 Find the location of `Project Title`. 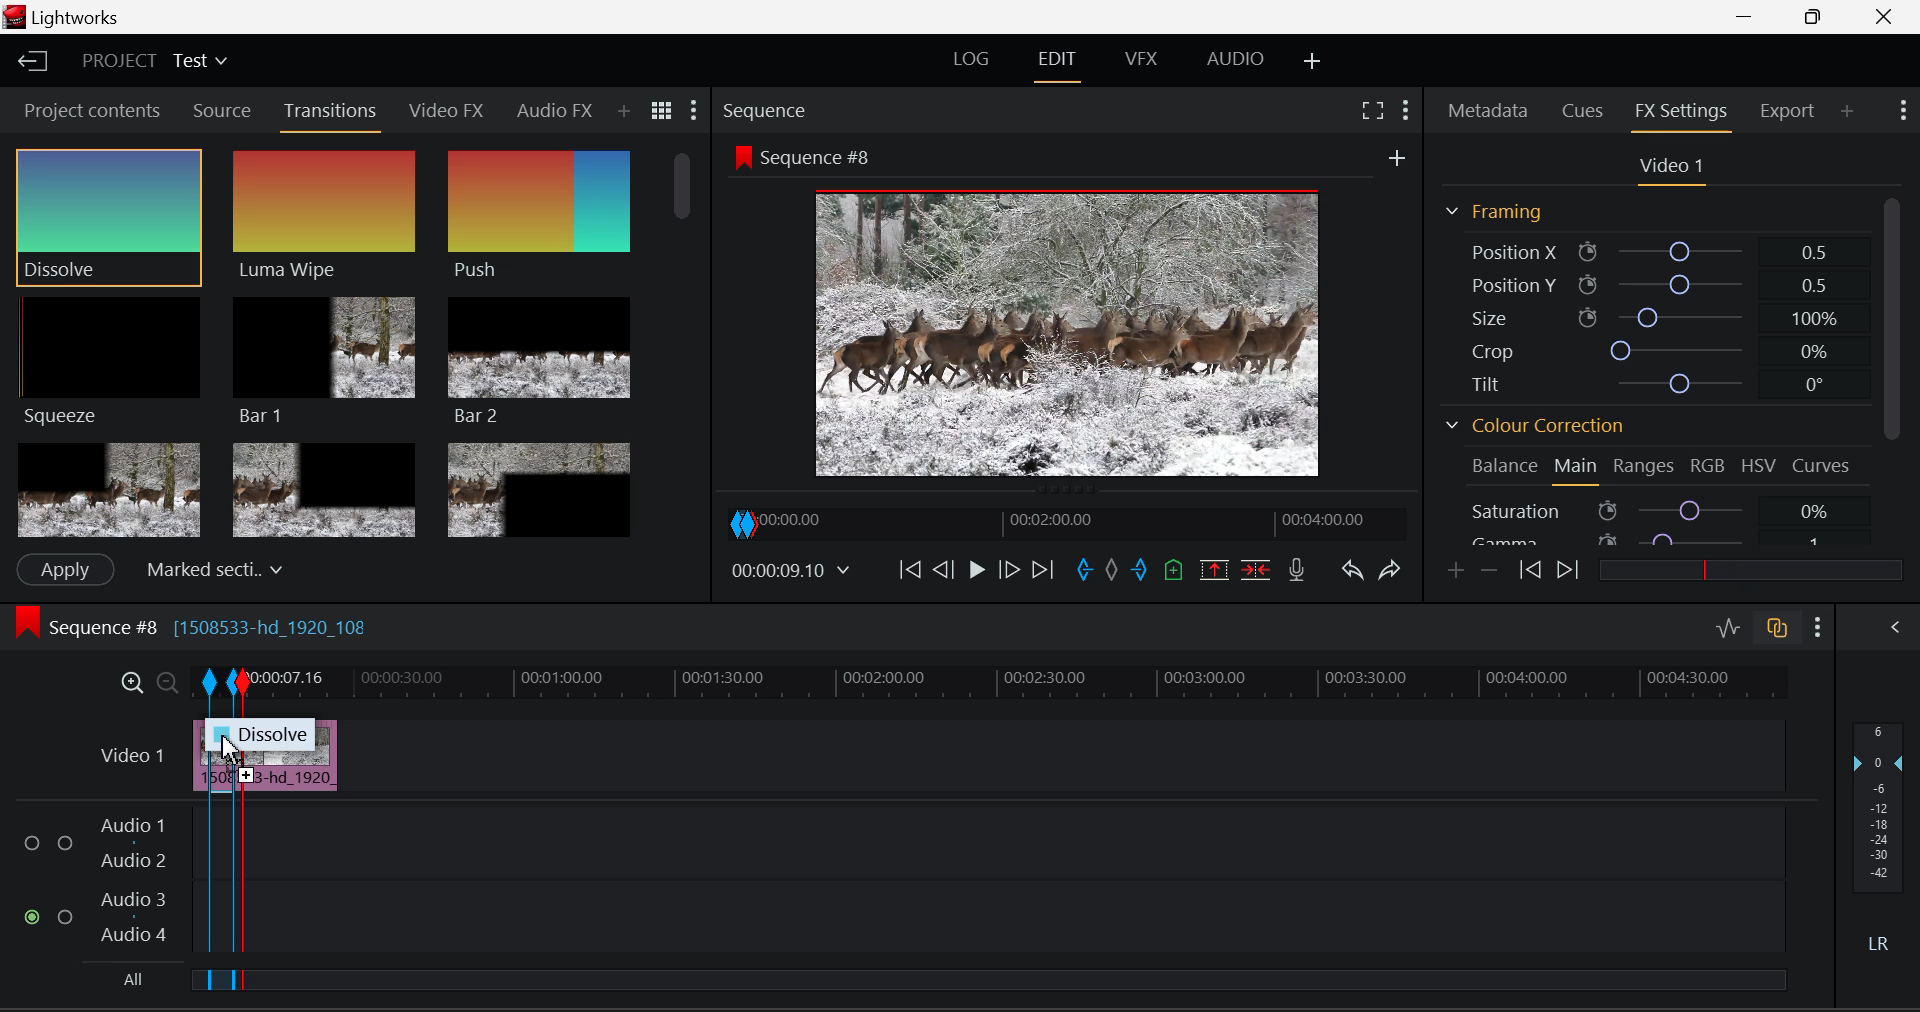

Project Title is located at coordinates (152, 59).